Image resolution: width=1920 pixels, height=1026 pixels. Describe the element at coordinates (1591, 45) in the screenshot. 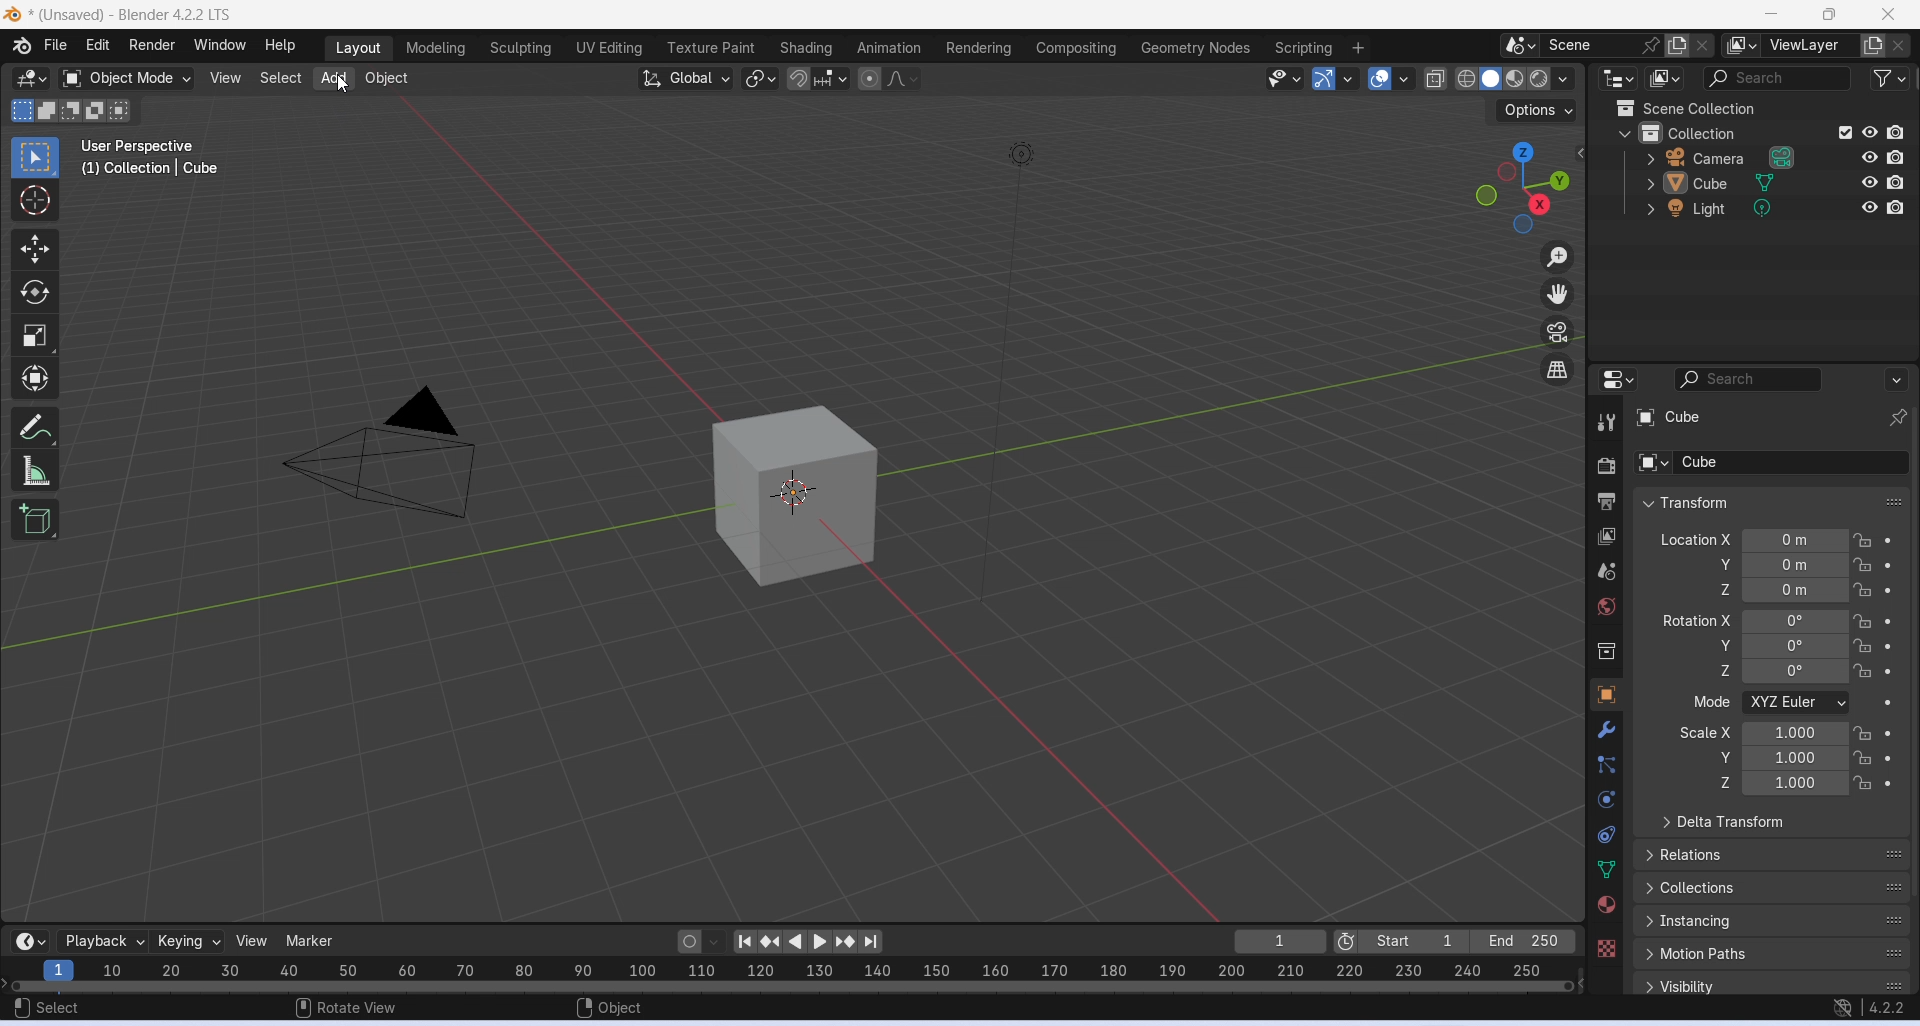

I see `scene name` at that location.